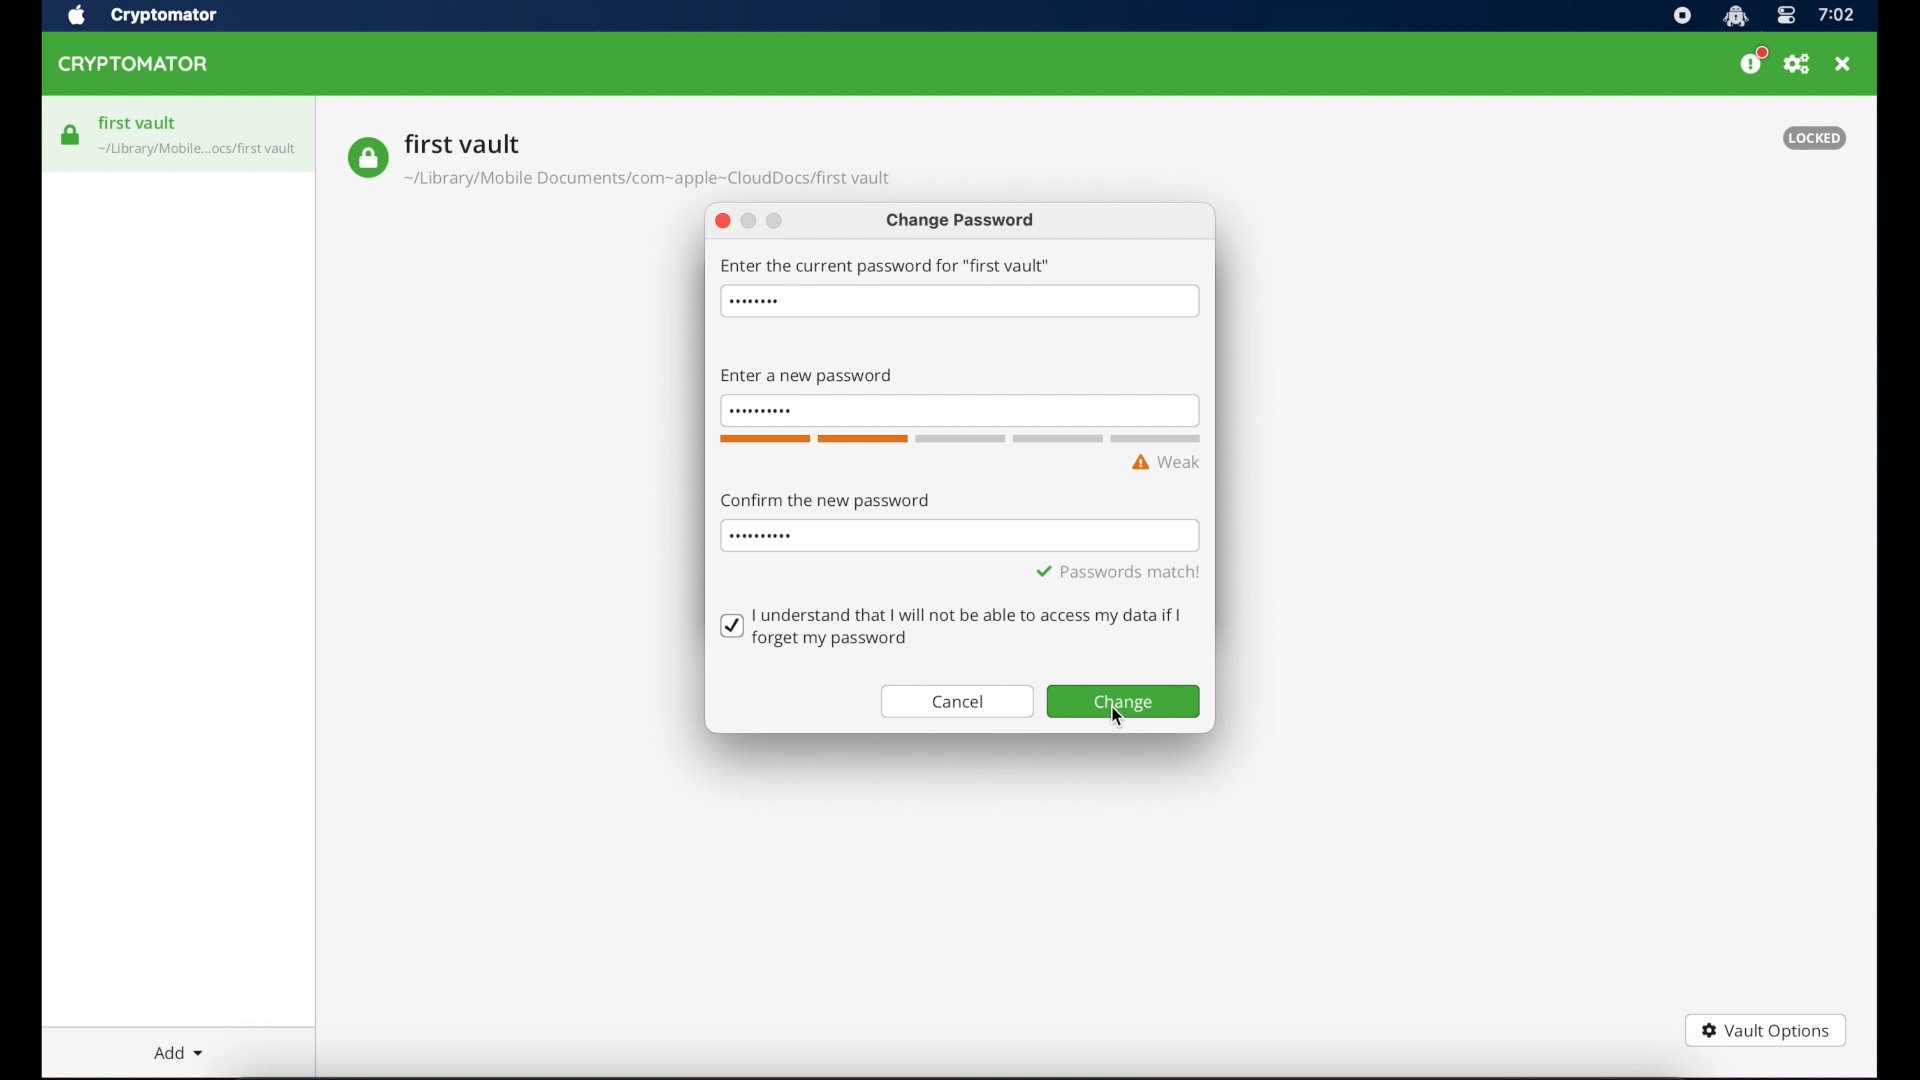 This screenshot has width=1920, height=1080. I want to click on change, so click(1123, 702).